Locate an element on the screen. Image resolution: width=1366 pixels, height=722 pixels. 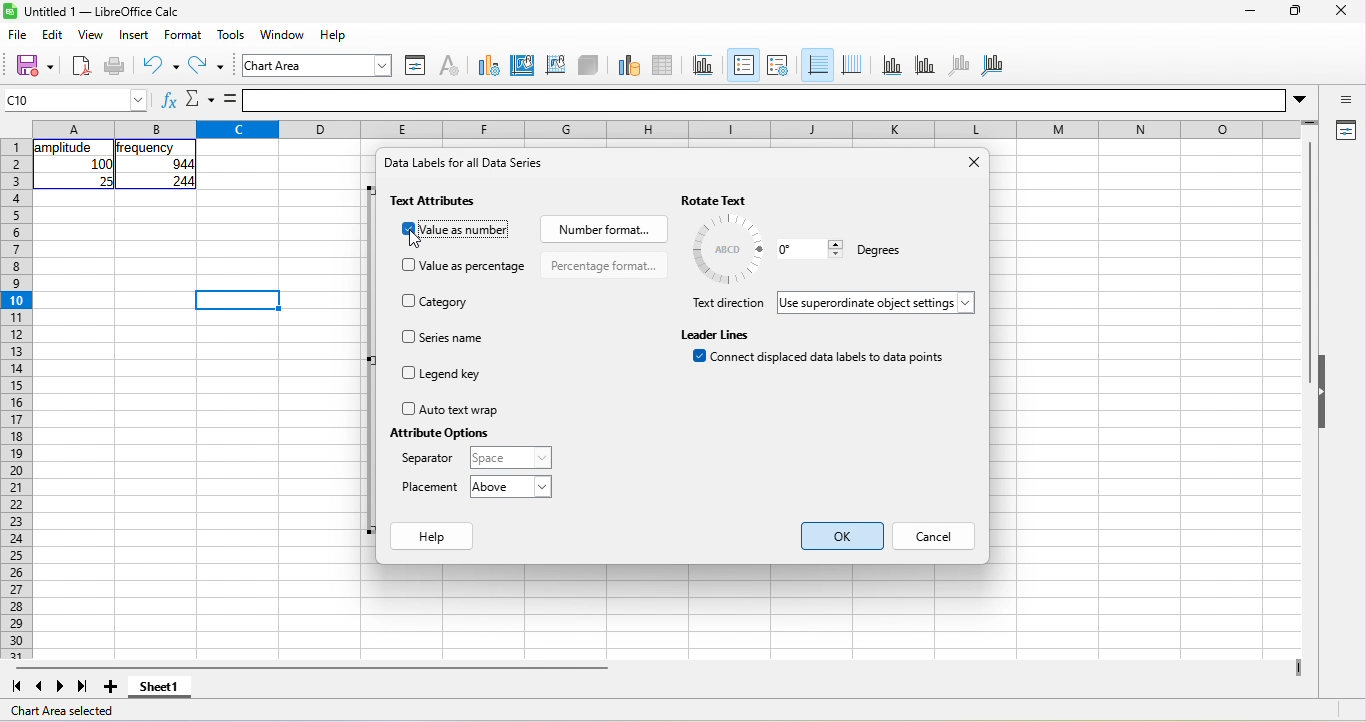
properties is located at coordinates (1344, 132).